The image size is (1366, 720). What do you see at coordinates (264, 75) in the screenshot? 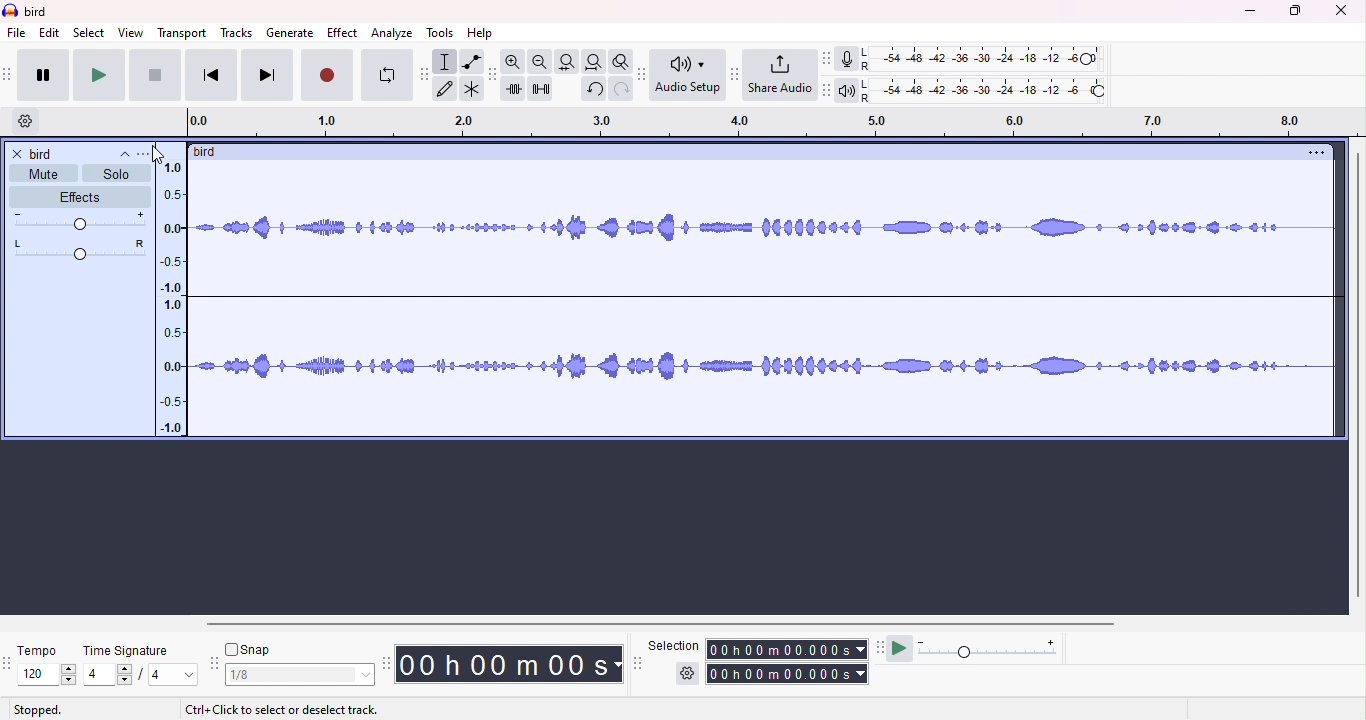
I see `next` at bounding box center [264, 75].